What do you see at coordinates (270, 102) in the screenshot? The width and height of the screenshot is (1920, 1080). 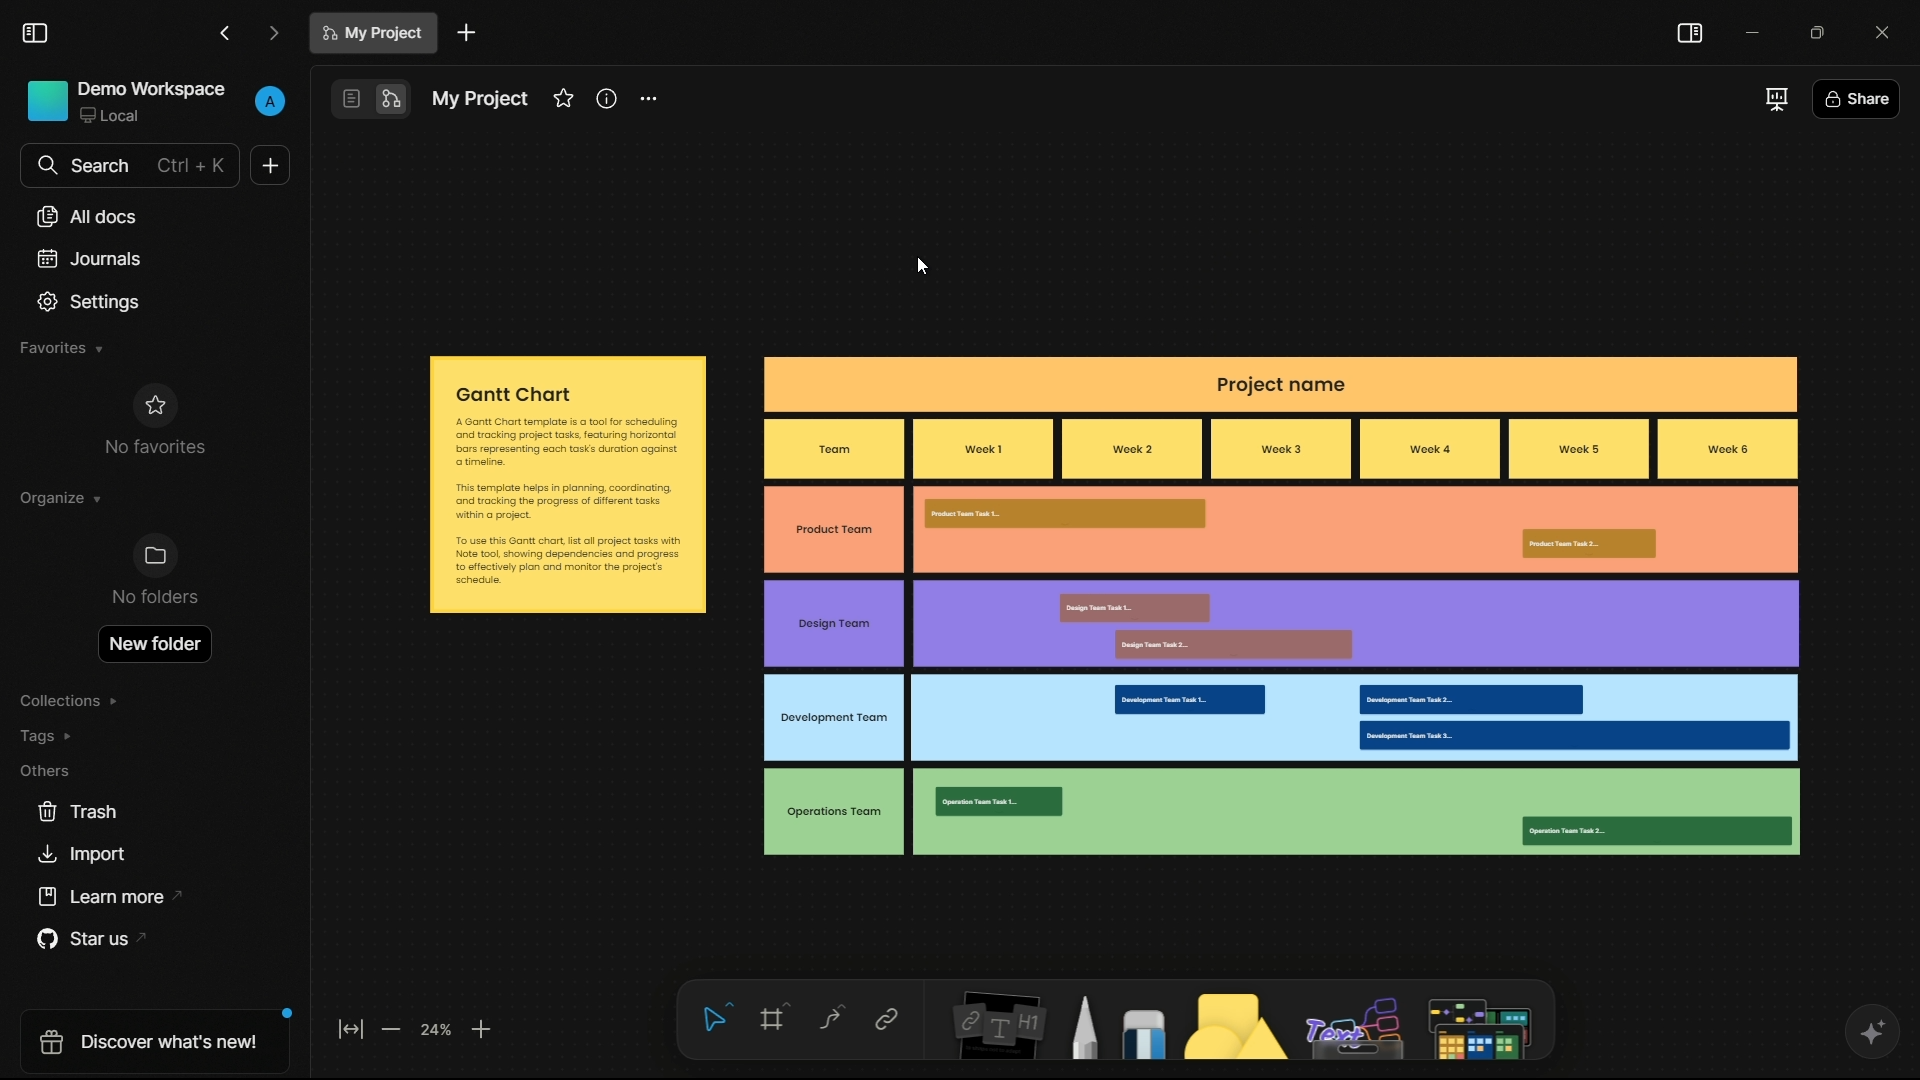 I see `profile settings` at bounding box center [270, 102].